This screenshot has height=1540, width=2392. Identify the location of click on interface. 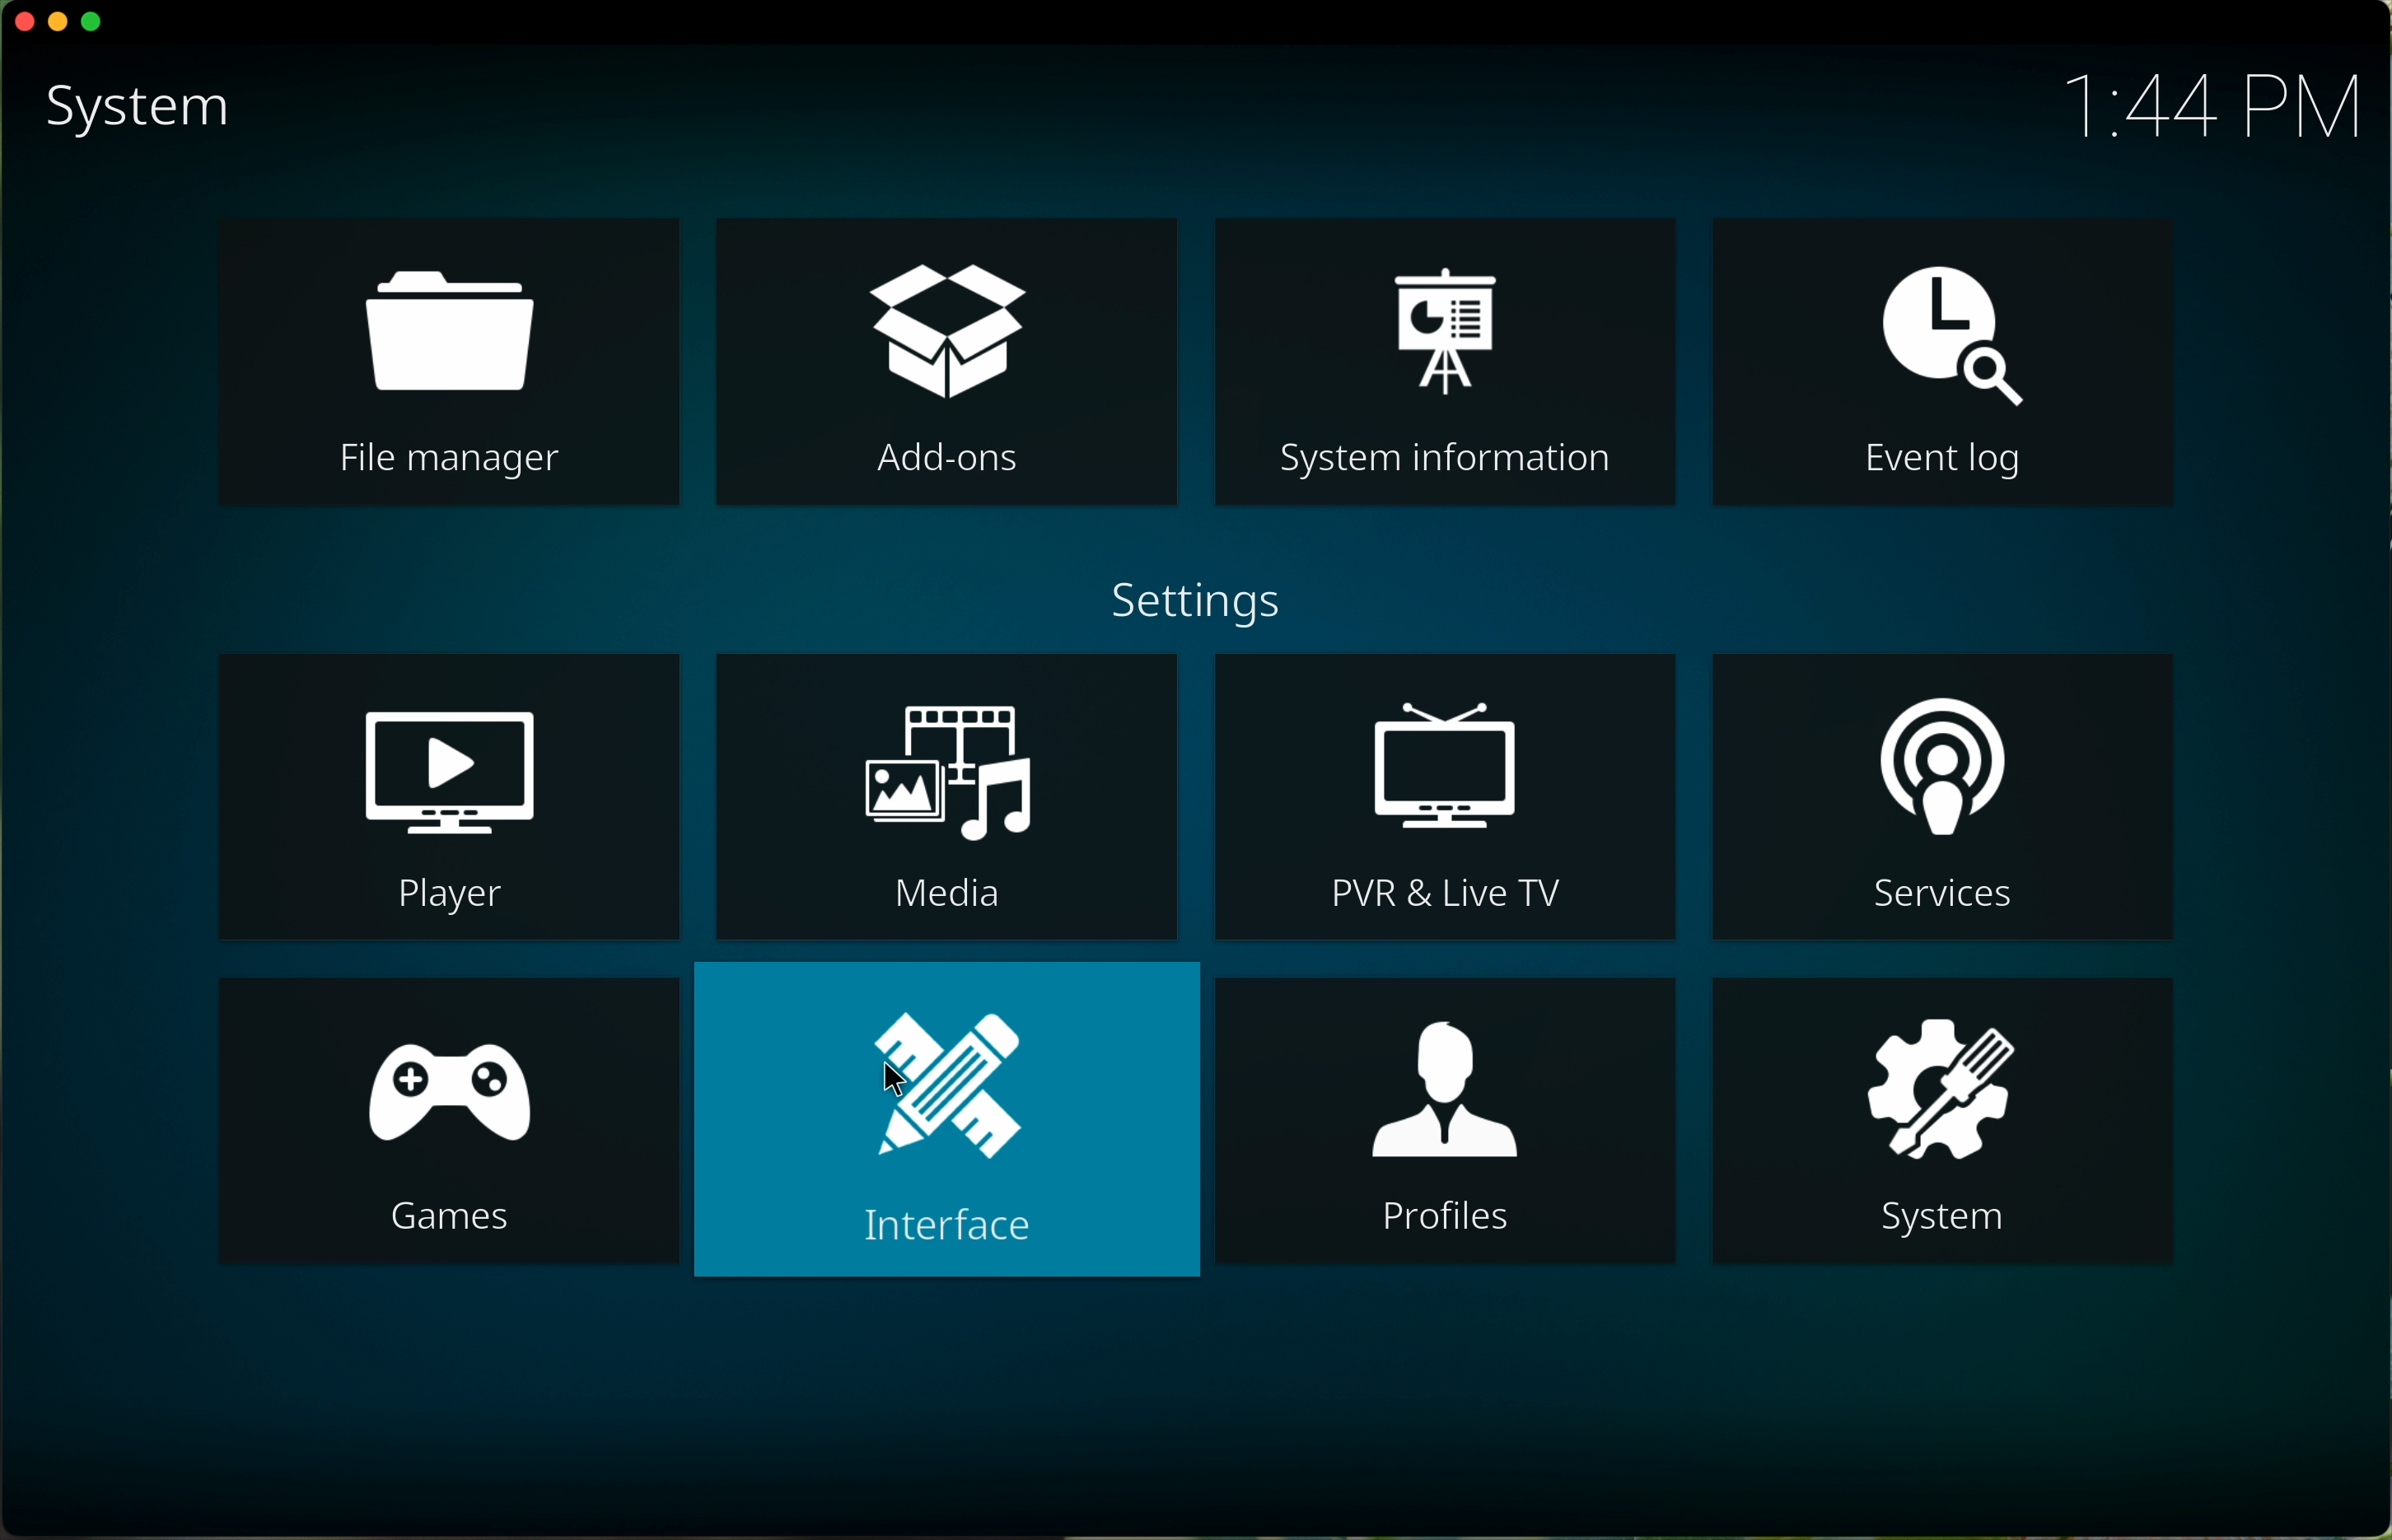
(949, 1119).